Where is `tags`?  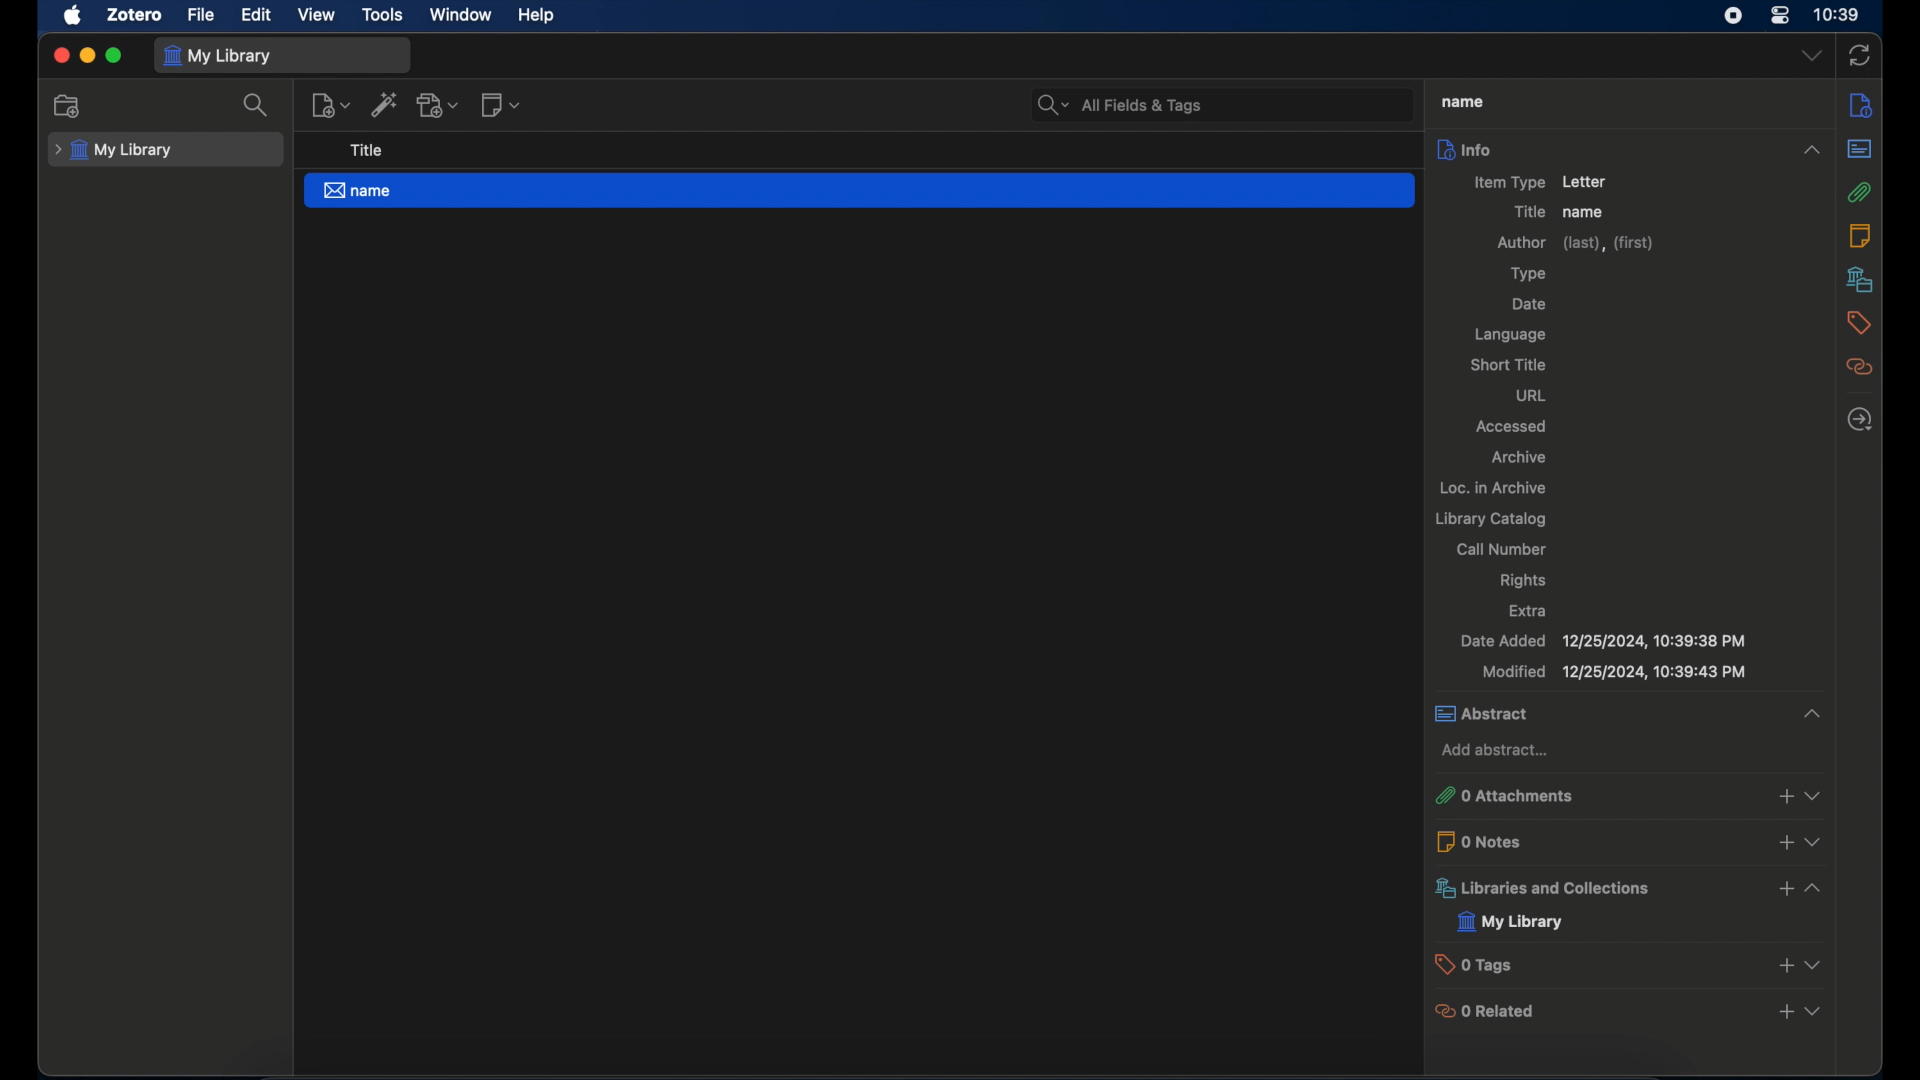 tags is located at coordinates (1856, 323).